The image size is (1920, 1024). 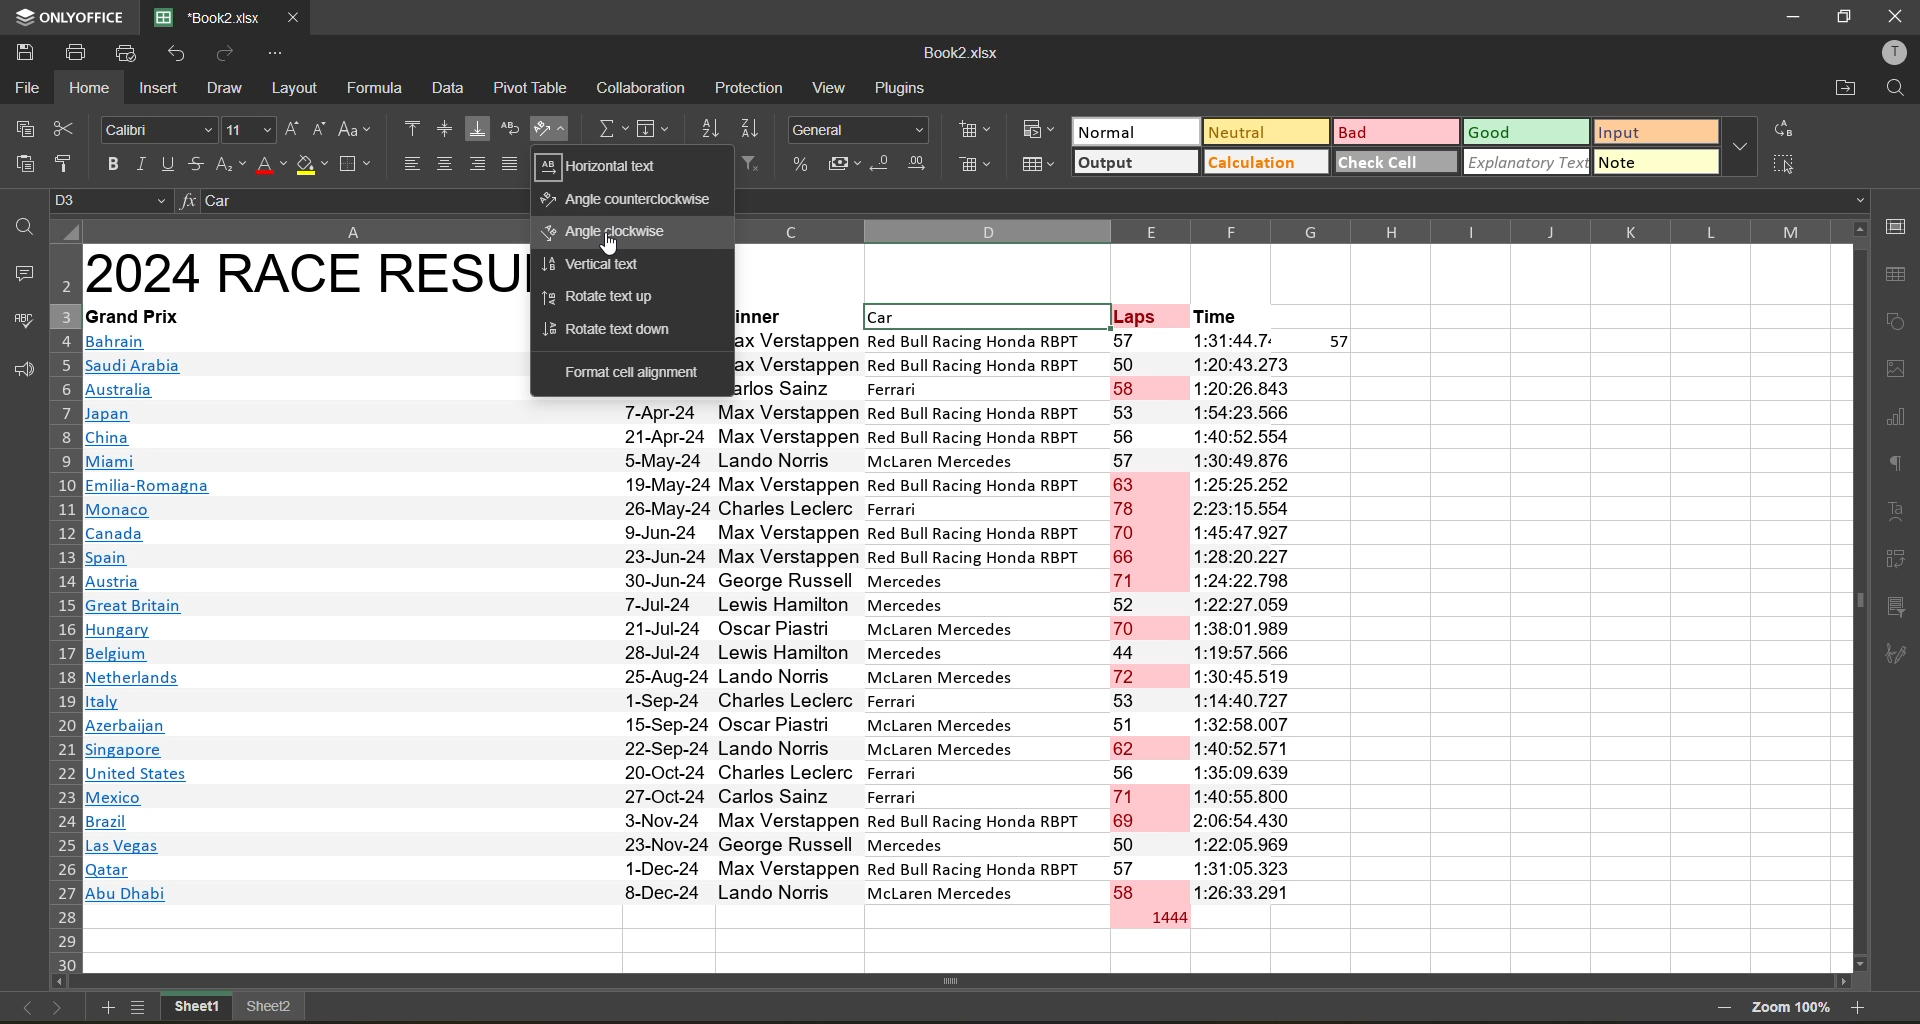 What do you see at coordinates (292, 89) in the screenshot?
I see `layout` at bounding box center [292, 89].